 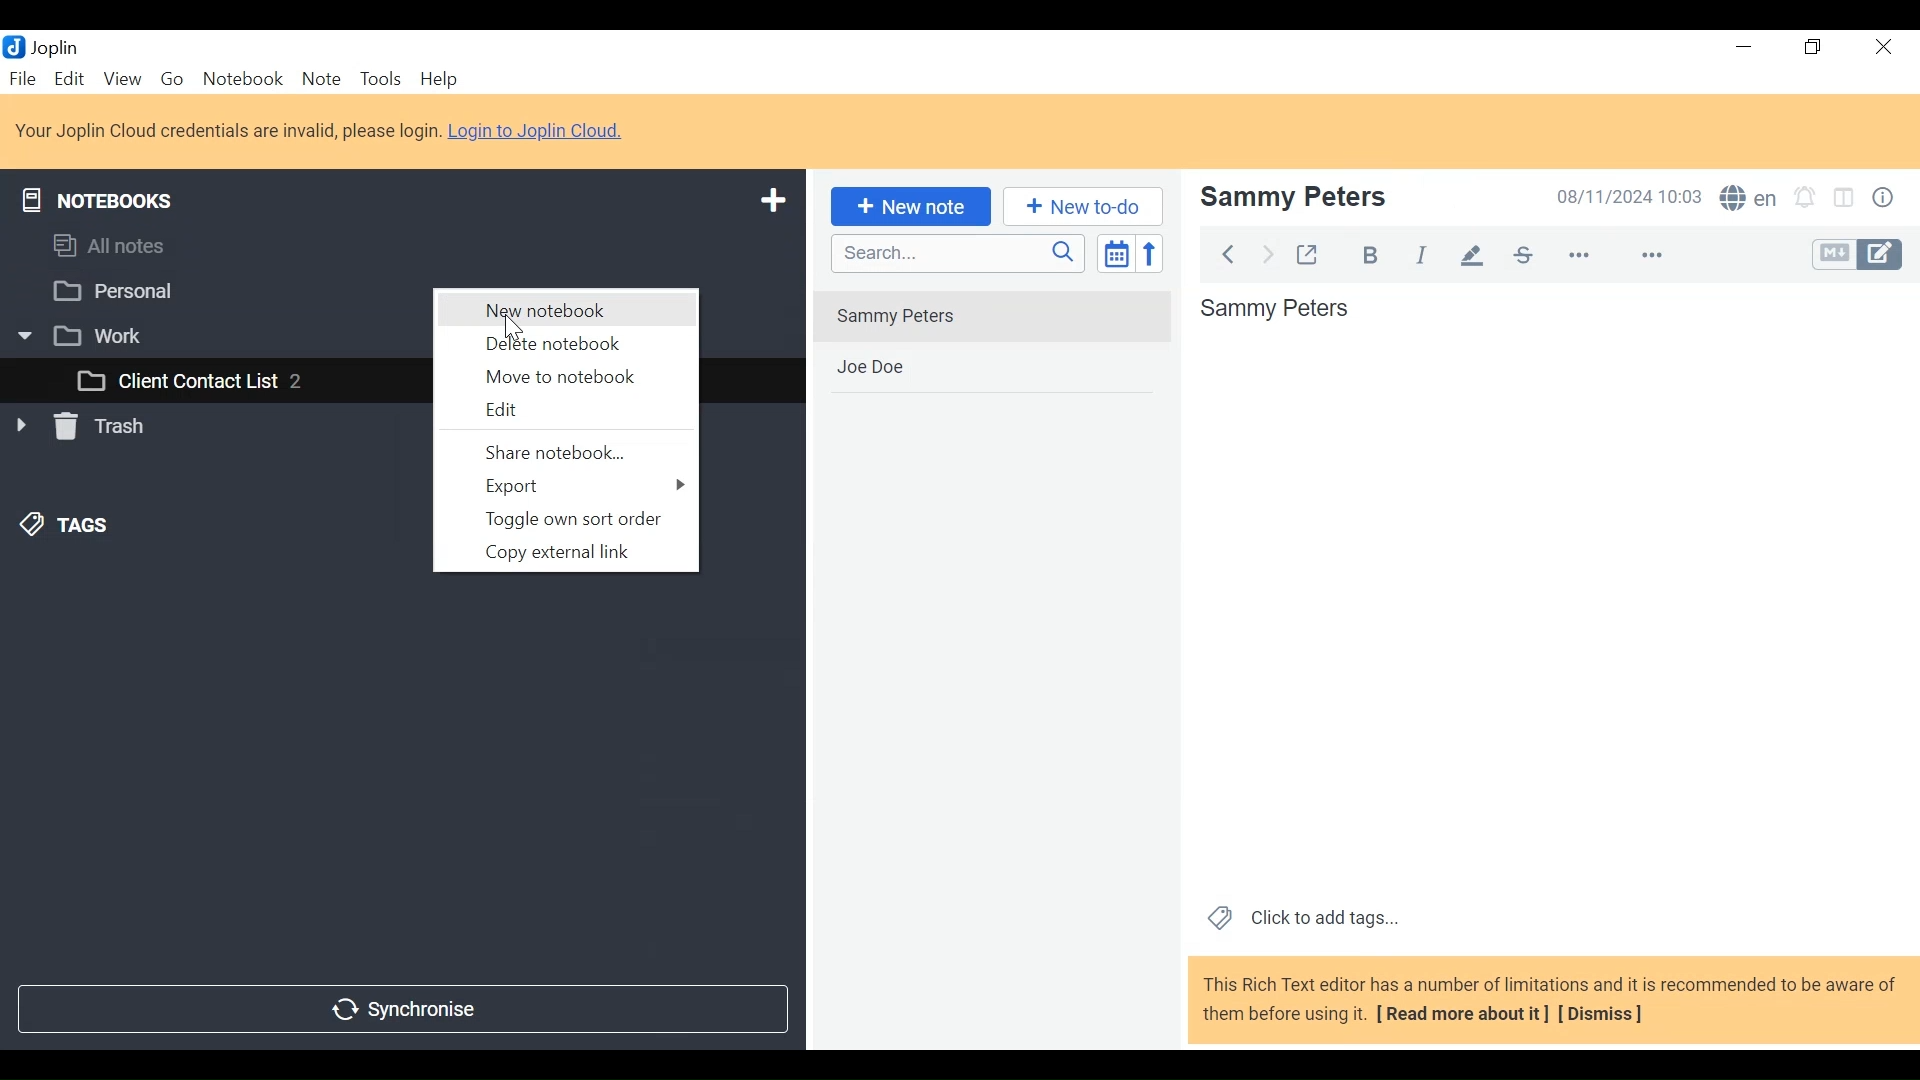 I want to click on Highlight , so click(x=1472, y=256).